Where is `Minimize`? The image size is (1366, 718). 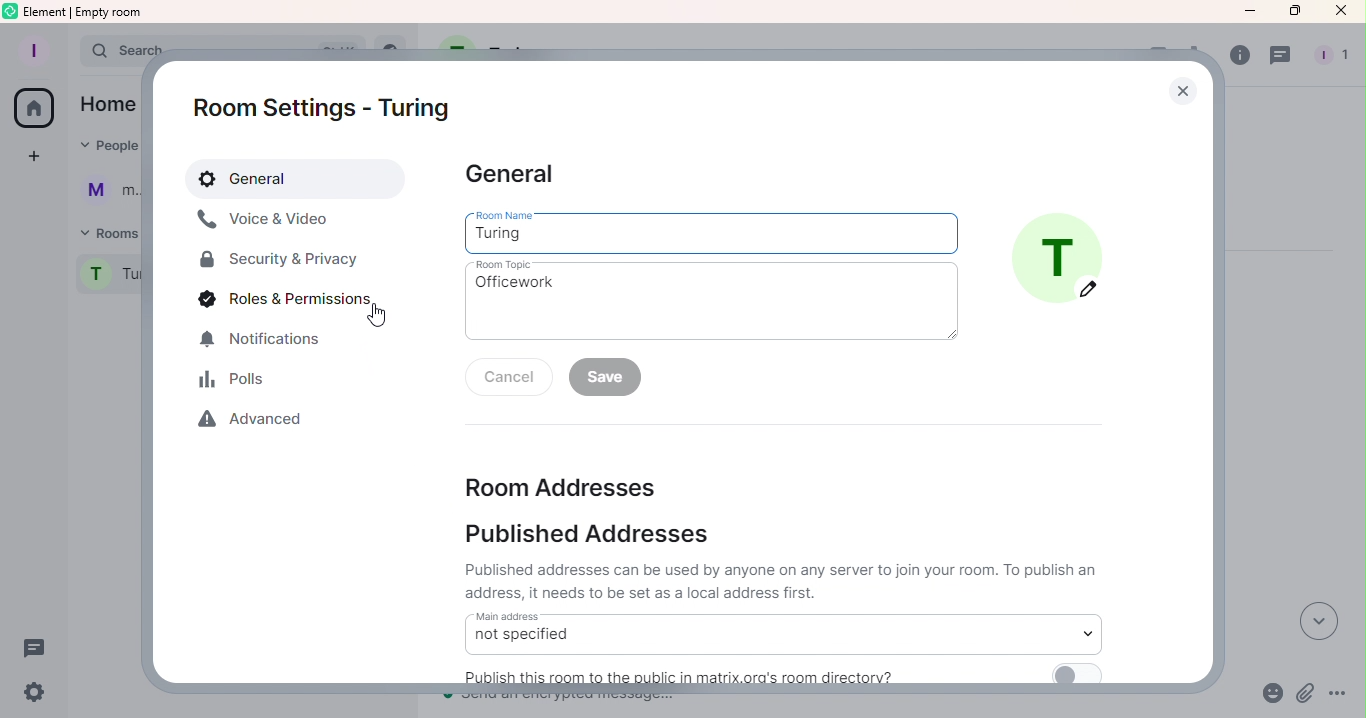 Minimize is located at coordinates (1248, 16).